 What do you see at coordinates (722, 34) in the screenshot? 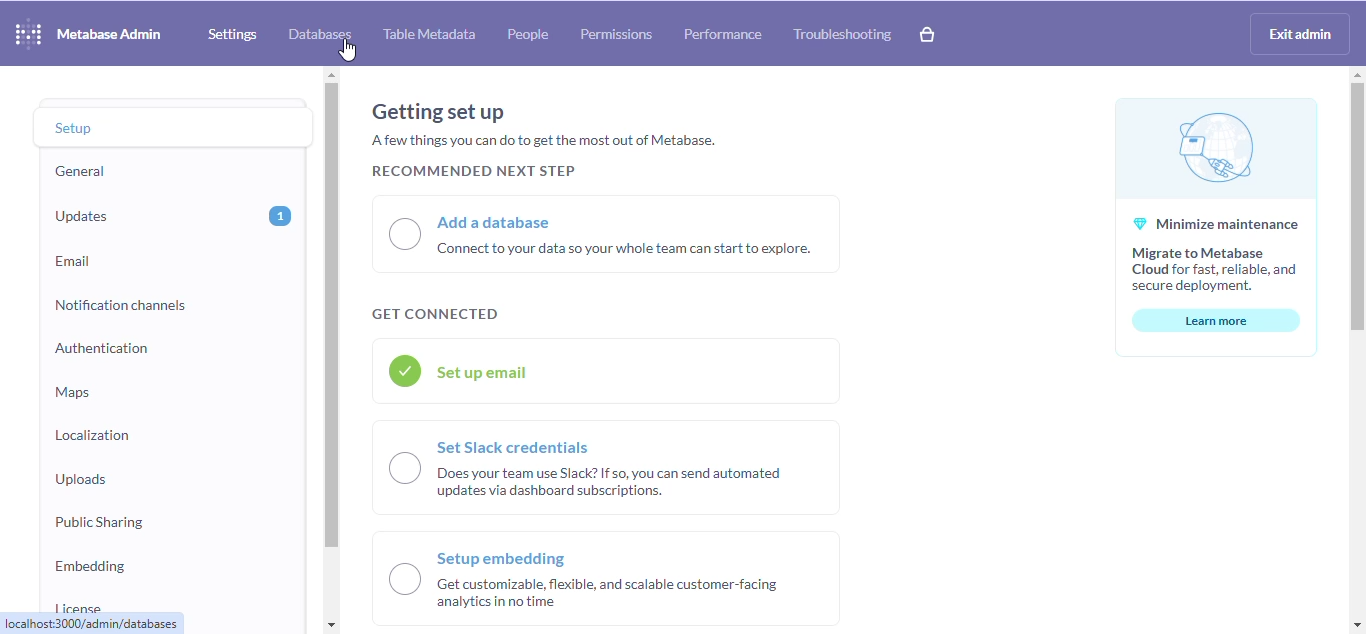
I see `performance` at bounding box center [722, 34].